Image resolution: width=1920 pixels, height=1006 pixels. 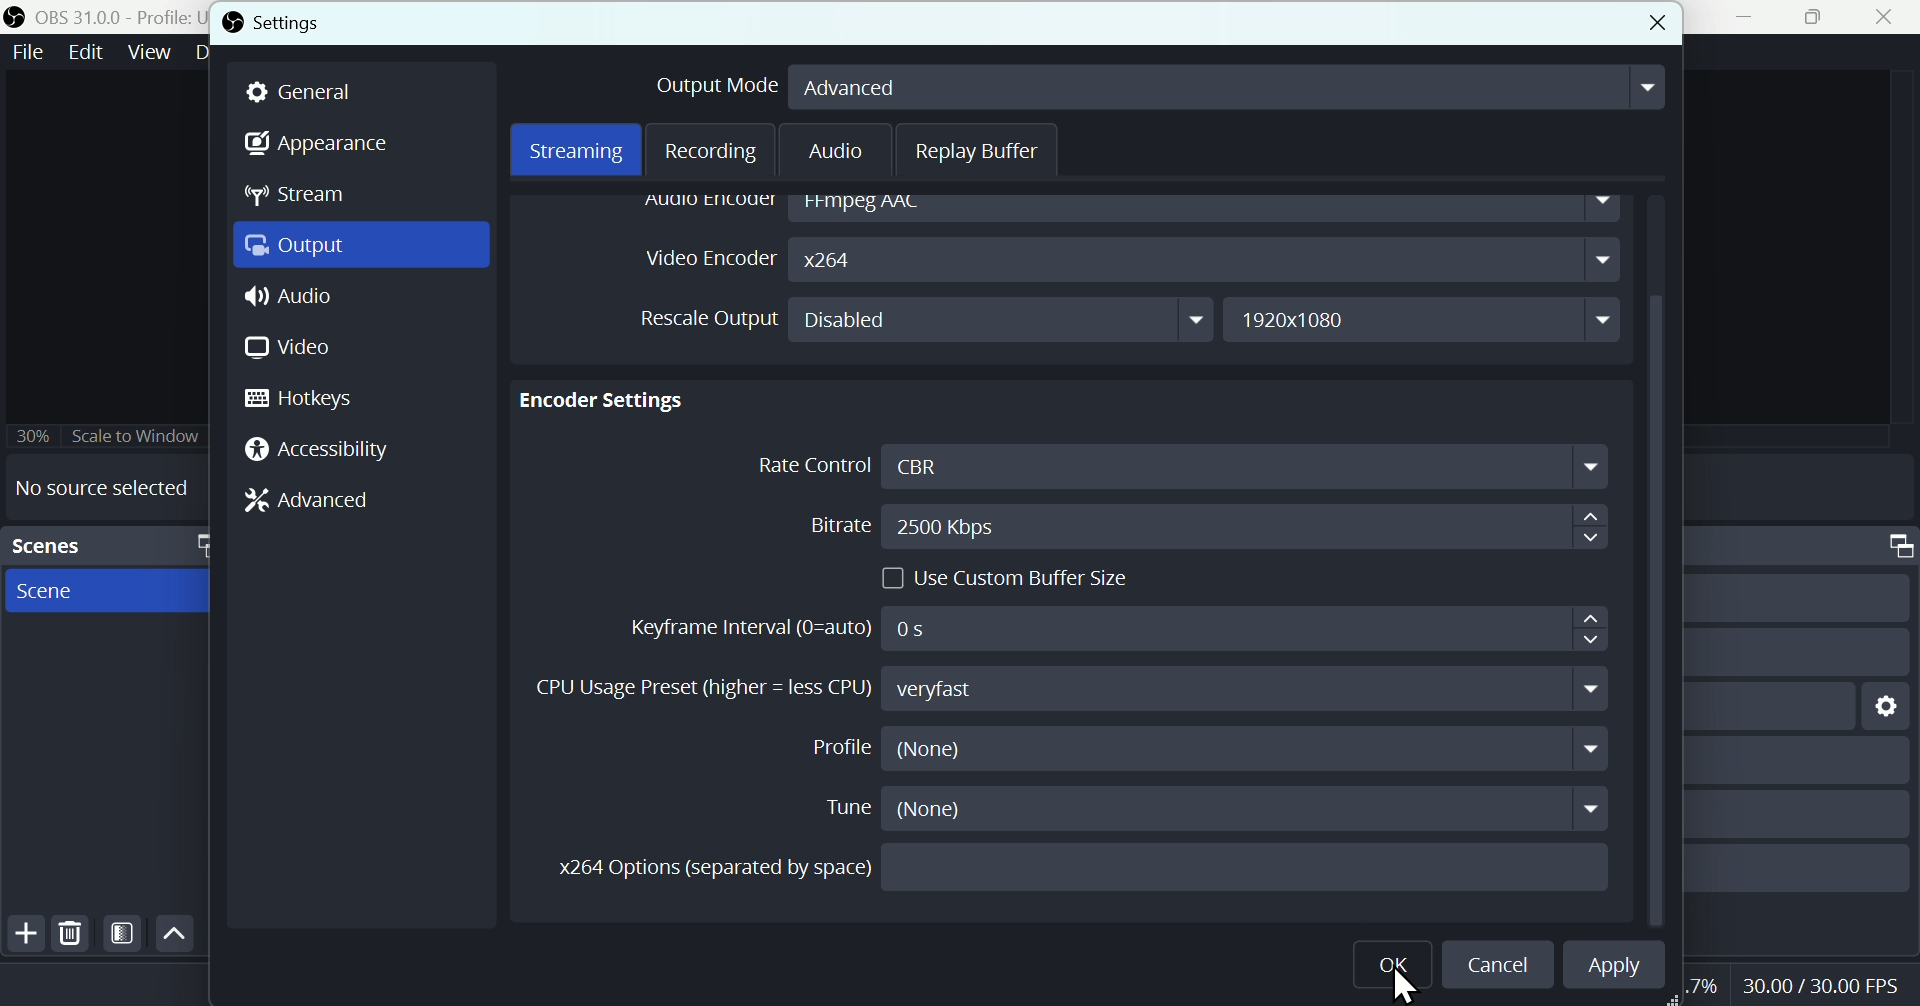 I want to click on scenes, so click(x=104, y=545).